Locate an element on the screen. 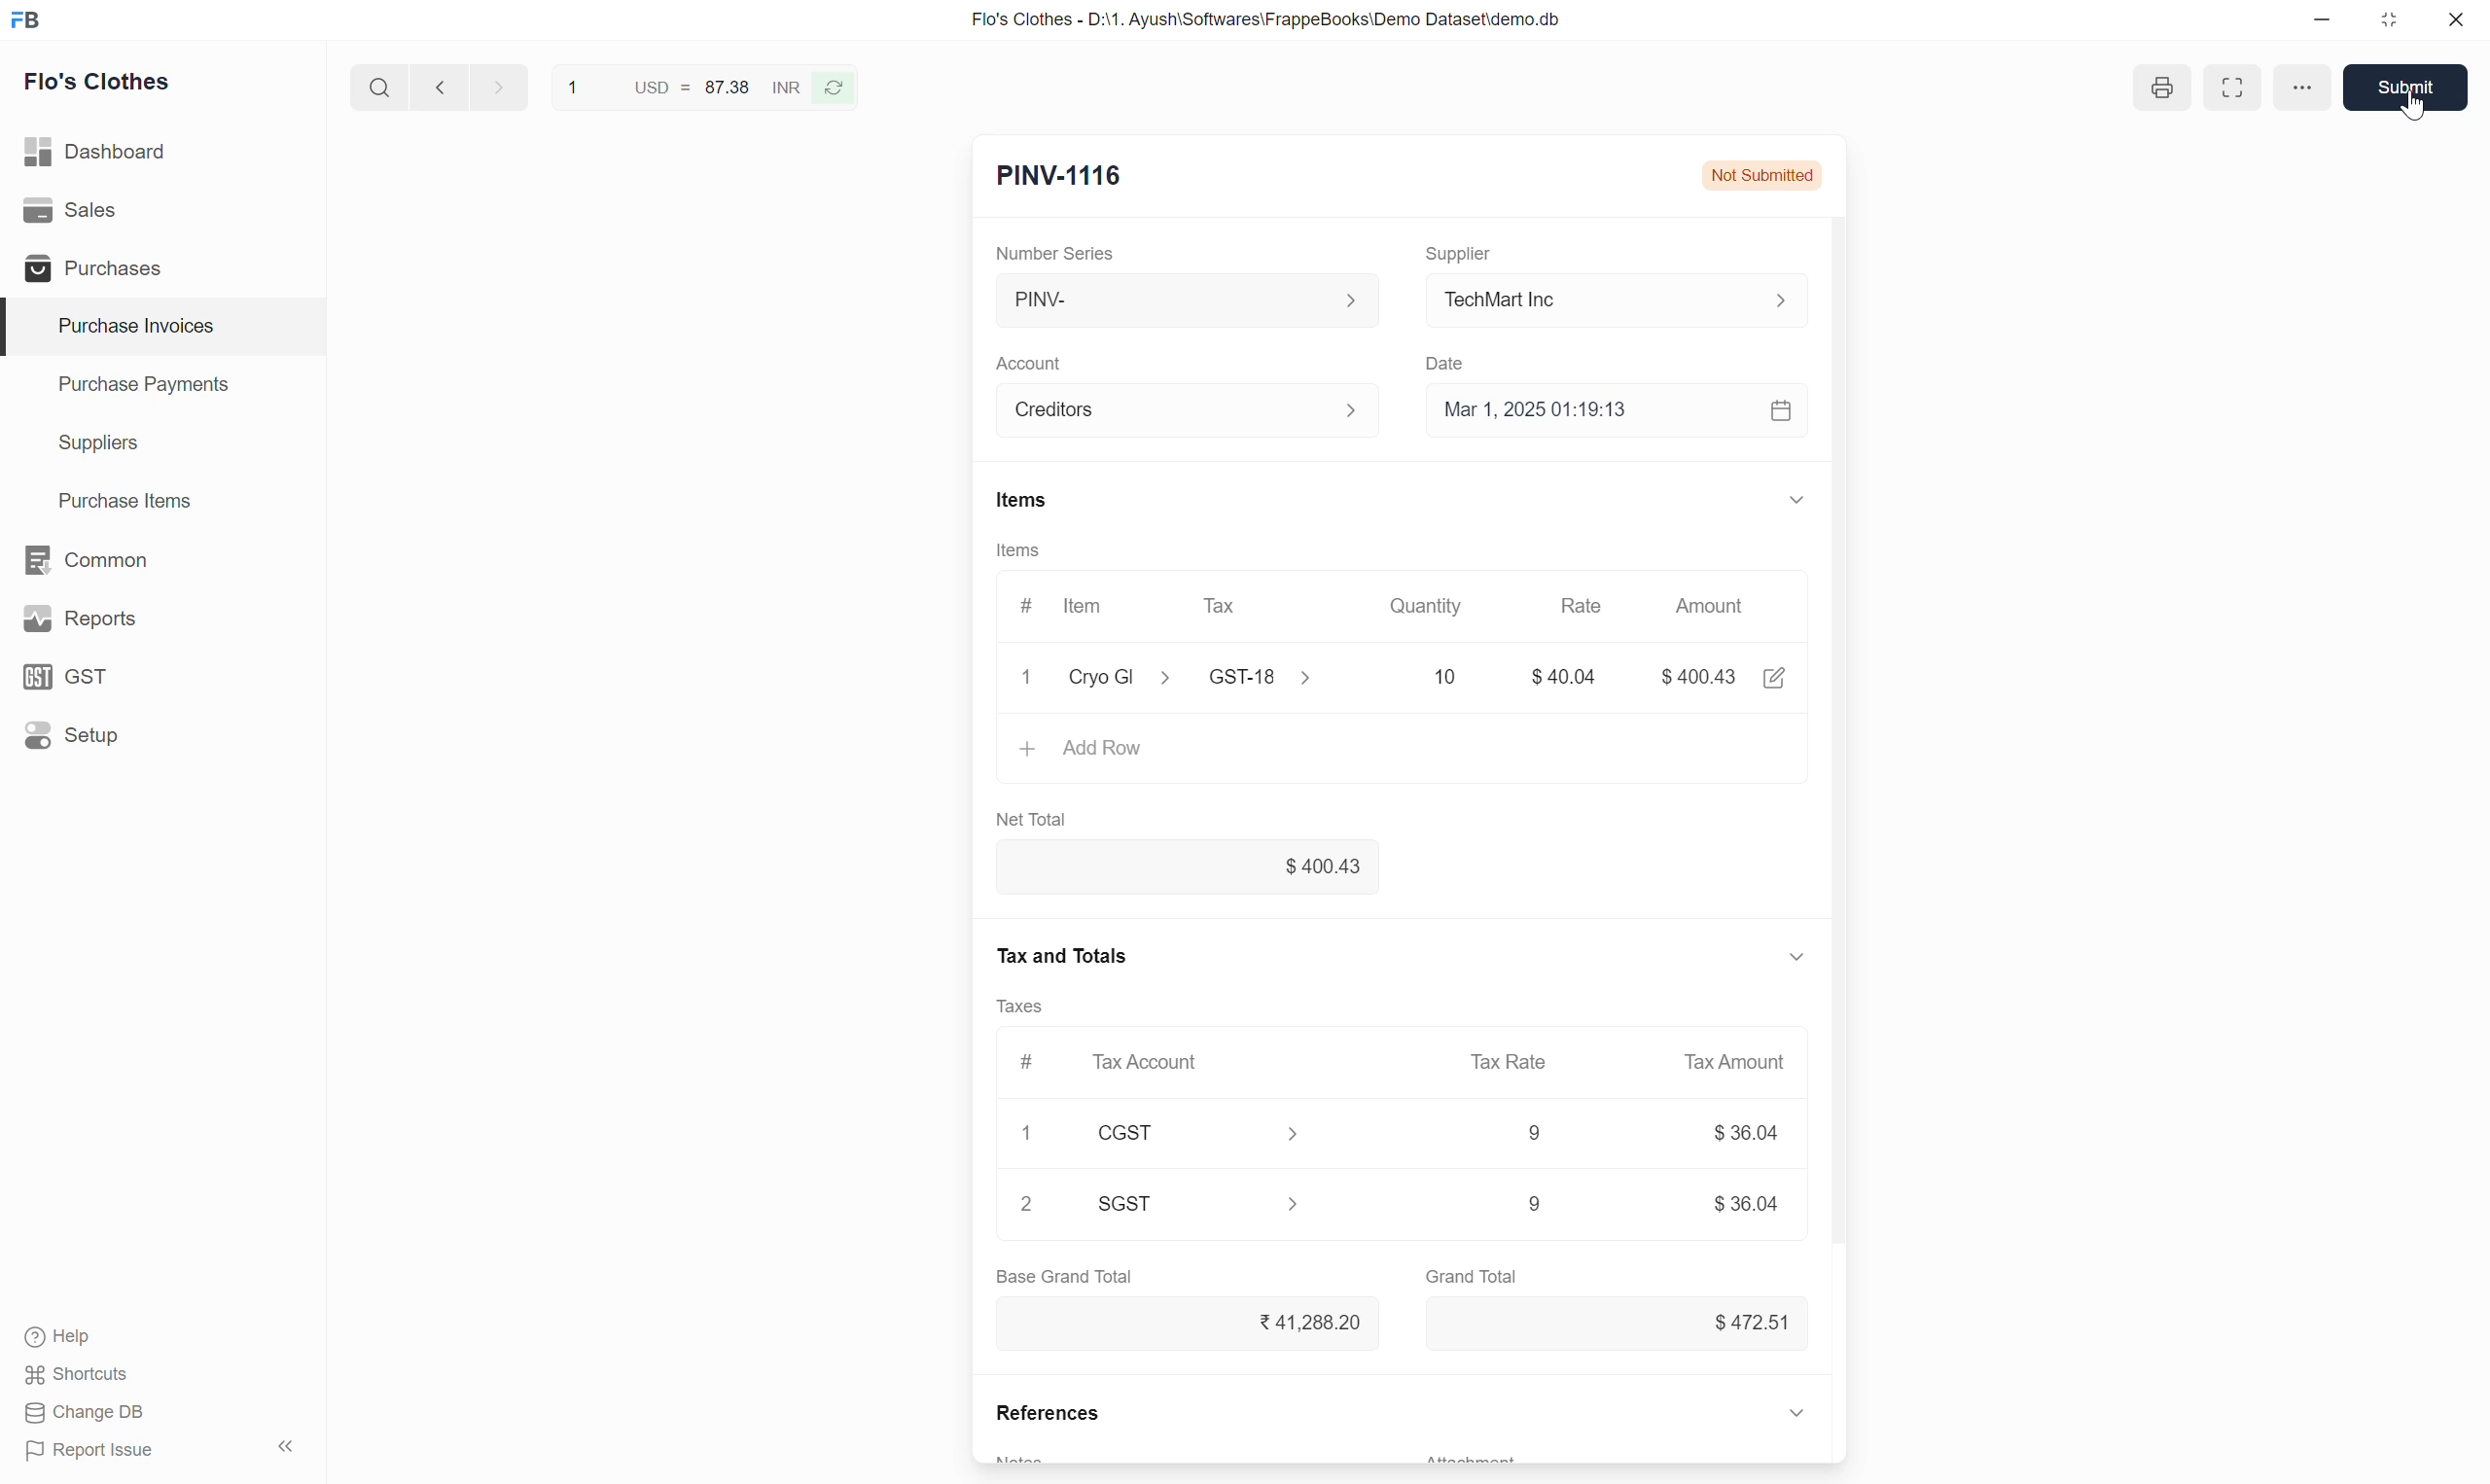  Net Total is located at coordinates (1040, 818).